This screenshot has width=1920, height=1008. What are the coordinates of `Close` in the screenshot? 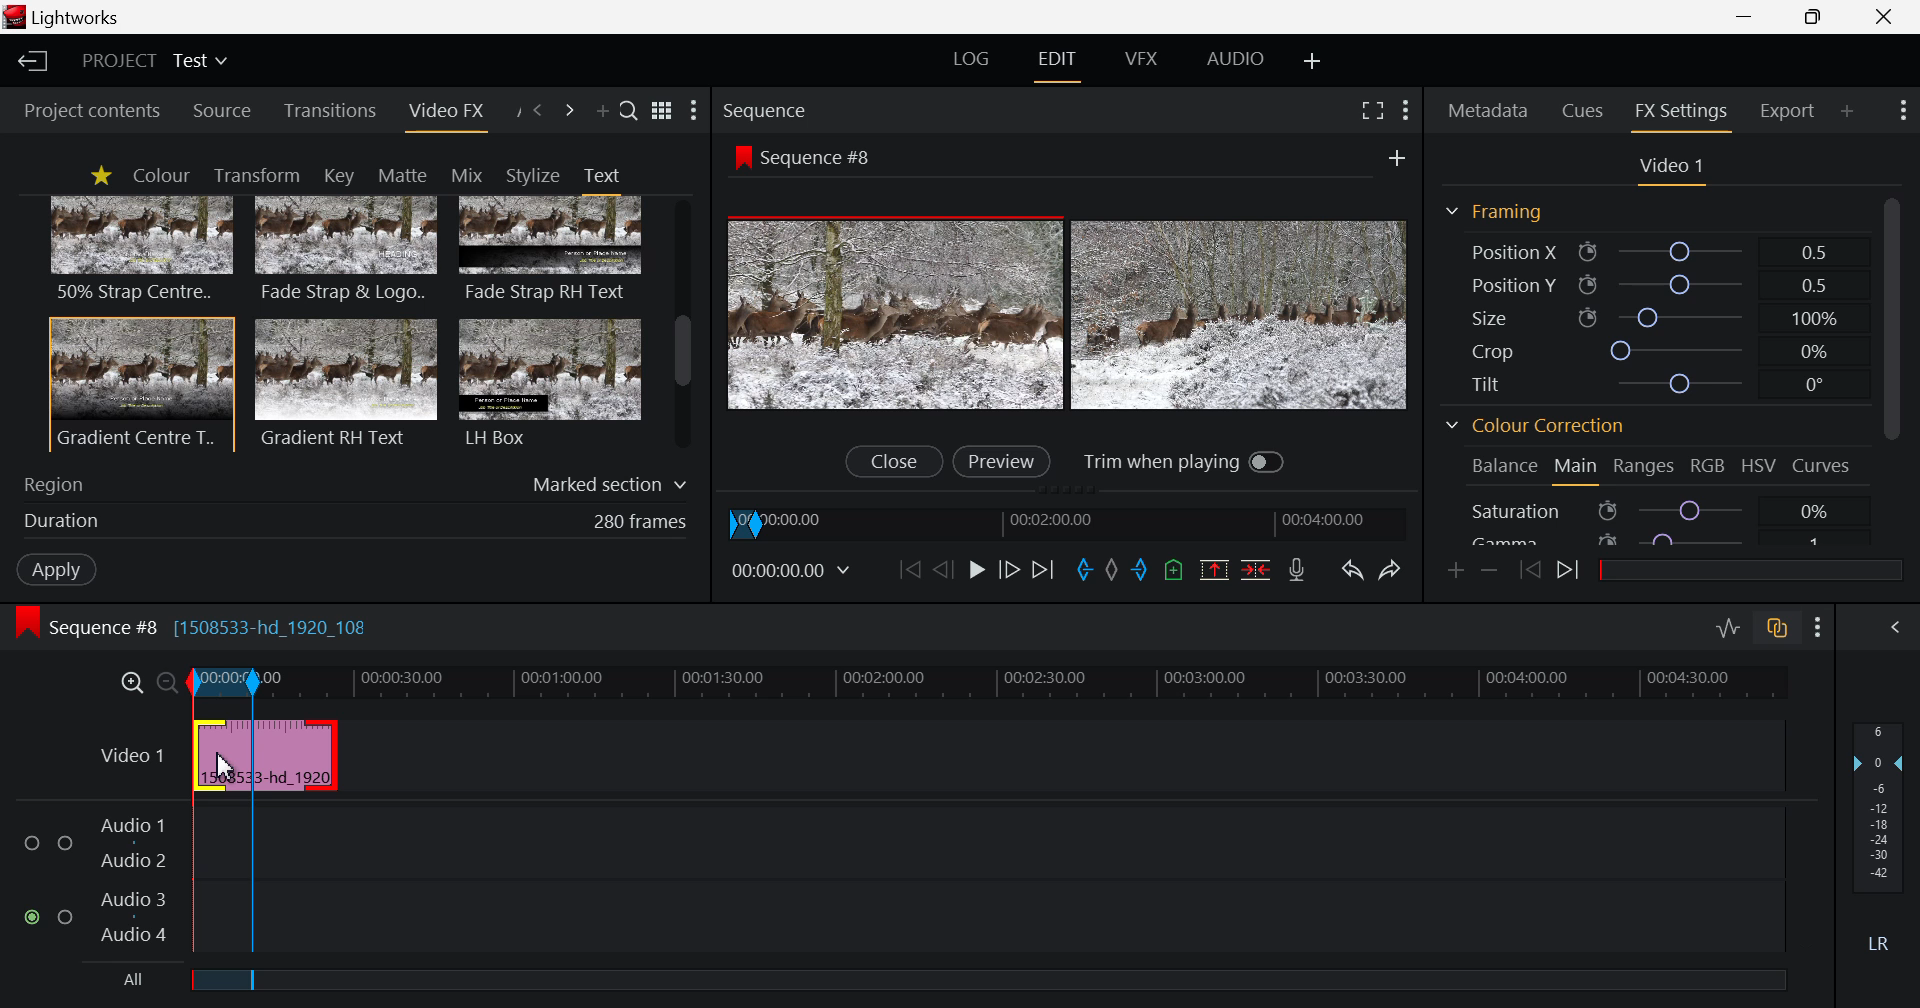 It's located at (1886, 17).